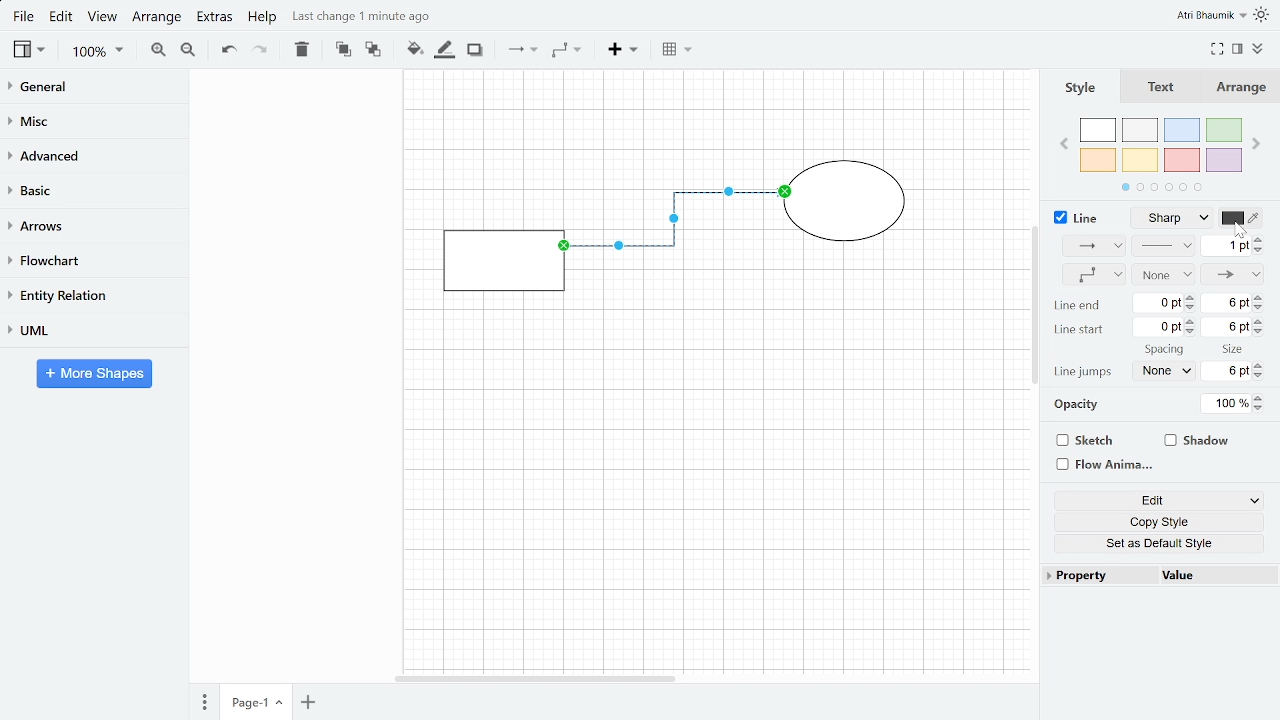  What do you see at coordinates (300, 50) in the screenshot?
I see `Delete` at bounding box center [300, 50].